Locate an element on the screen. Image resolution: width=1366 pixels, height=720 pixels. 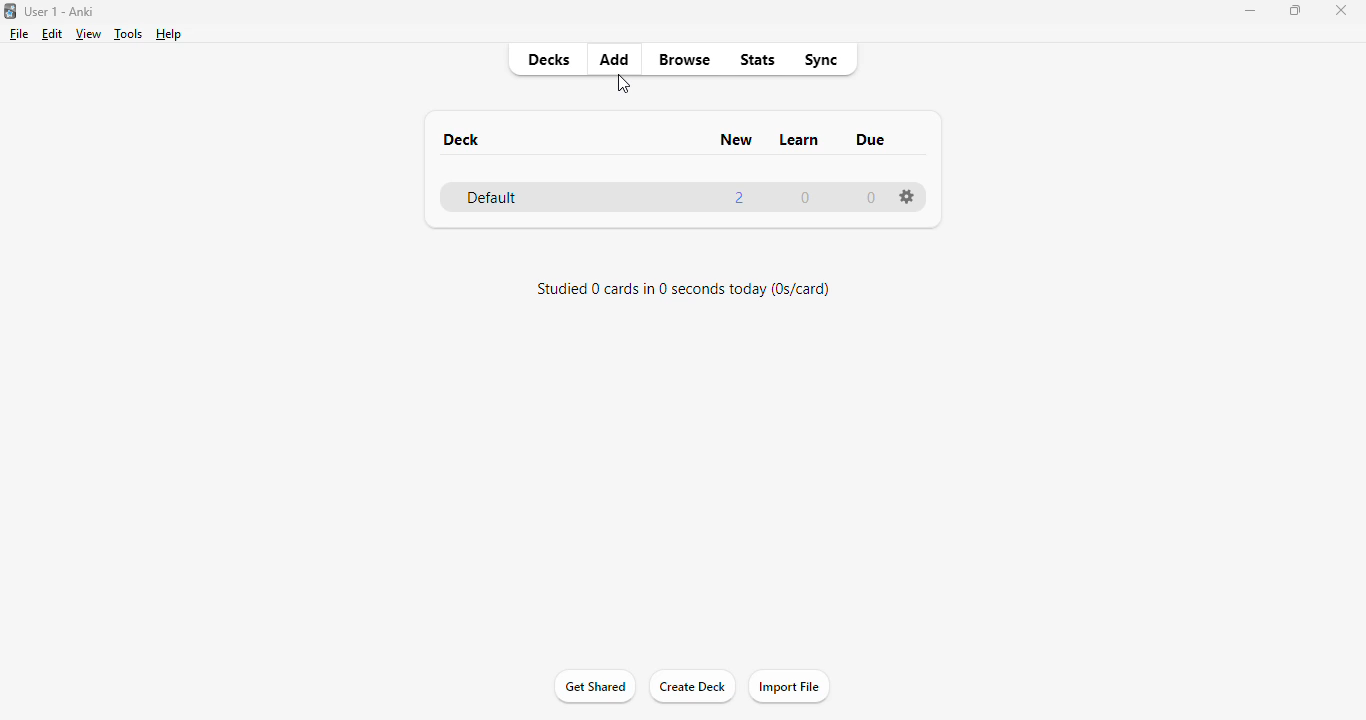
2 is located at coordinates (740, 197).